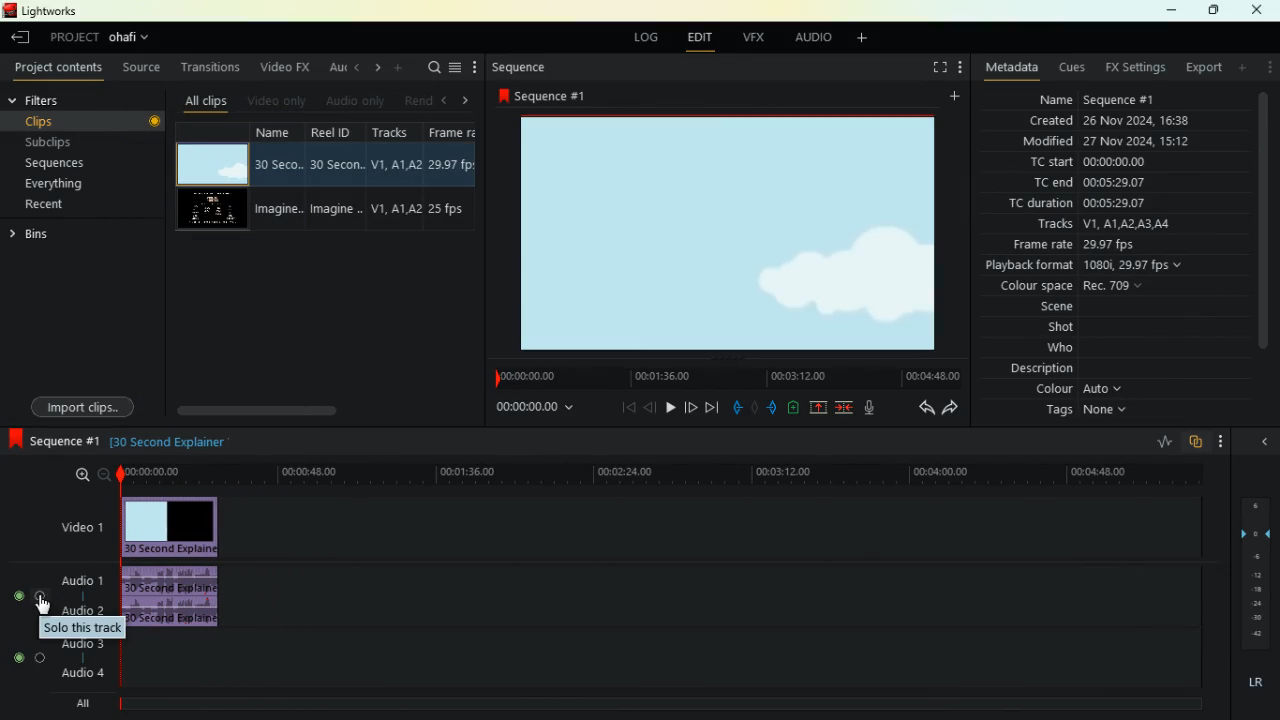 The width and height of the screenshot is (1280, 720). I want to click on video fx, so click(285, 67).